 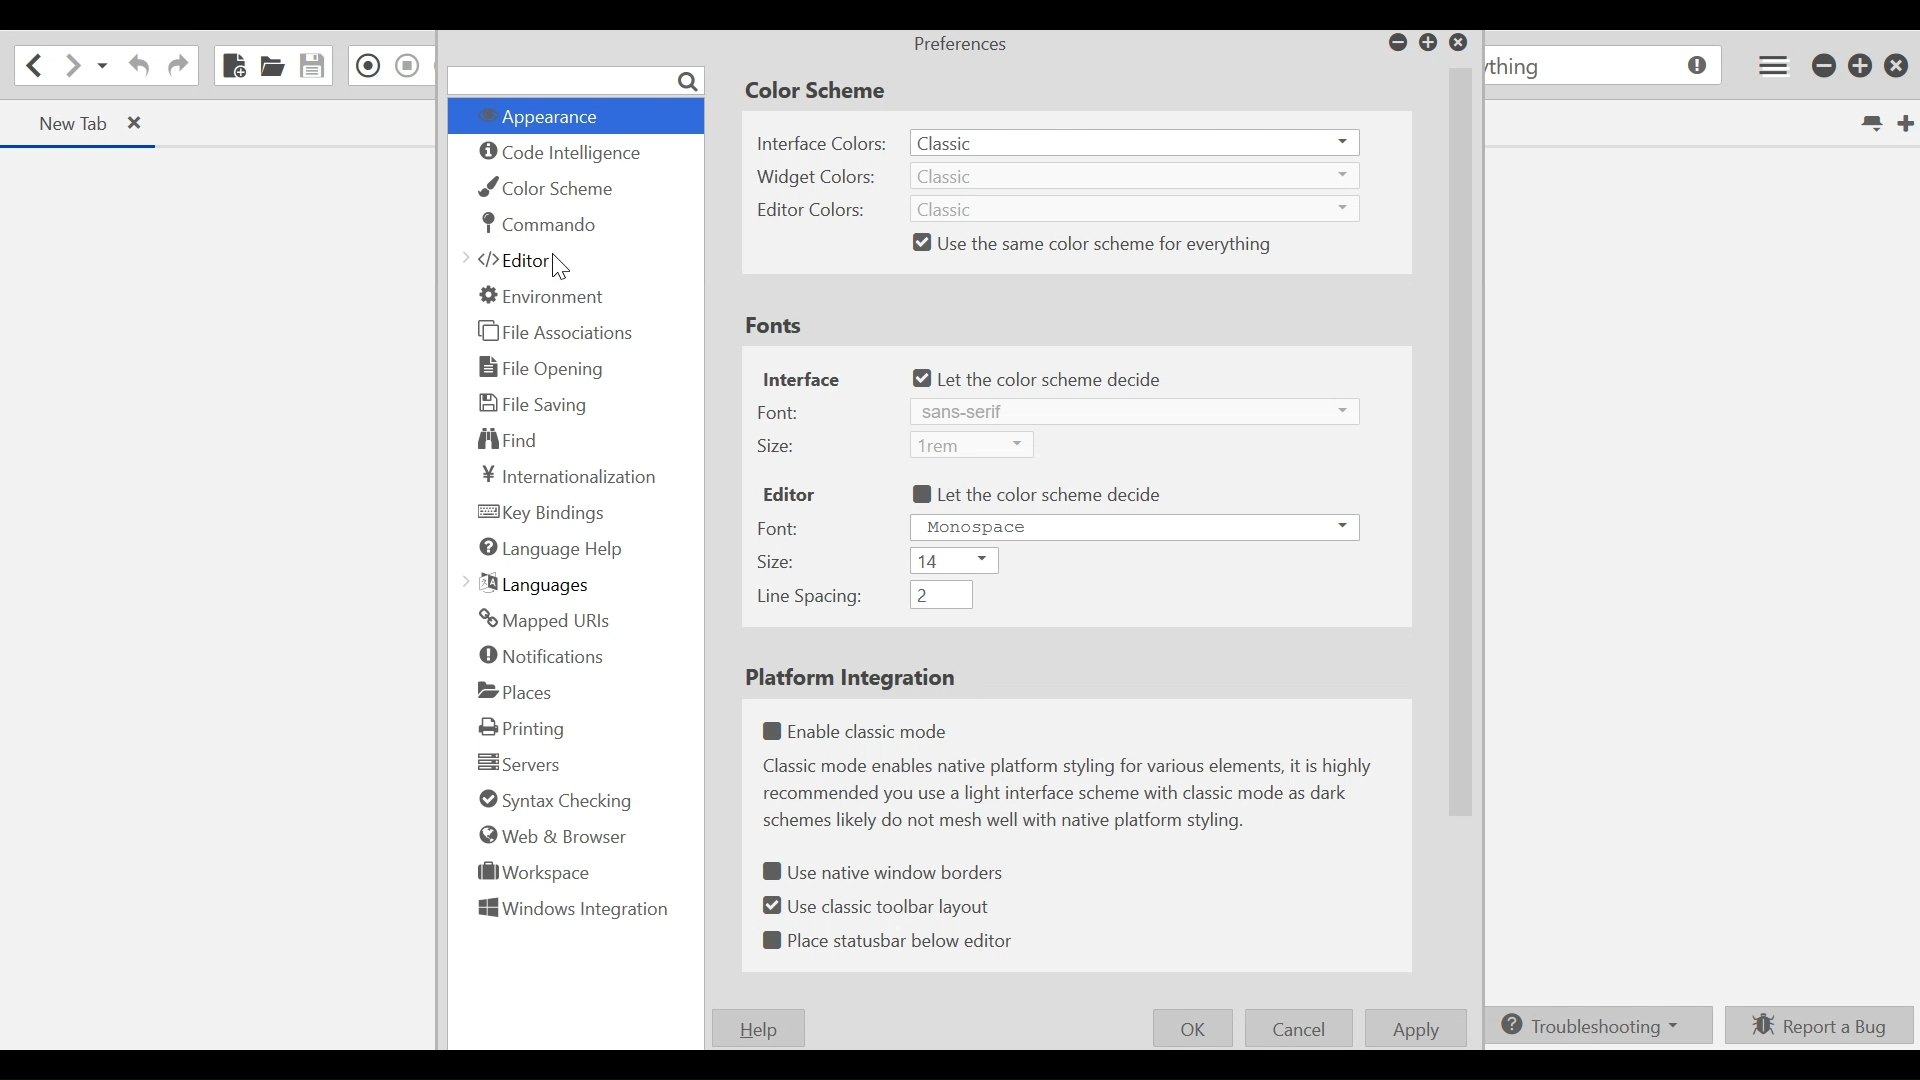 I want to click on Editor, so click(x=788, y=490).